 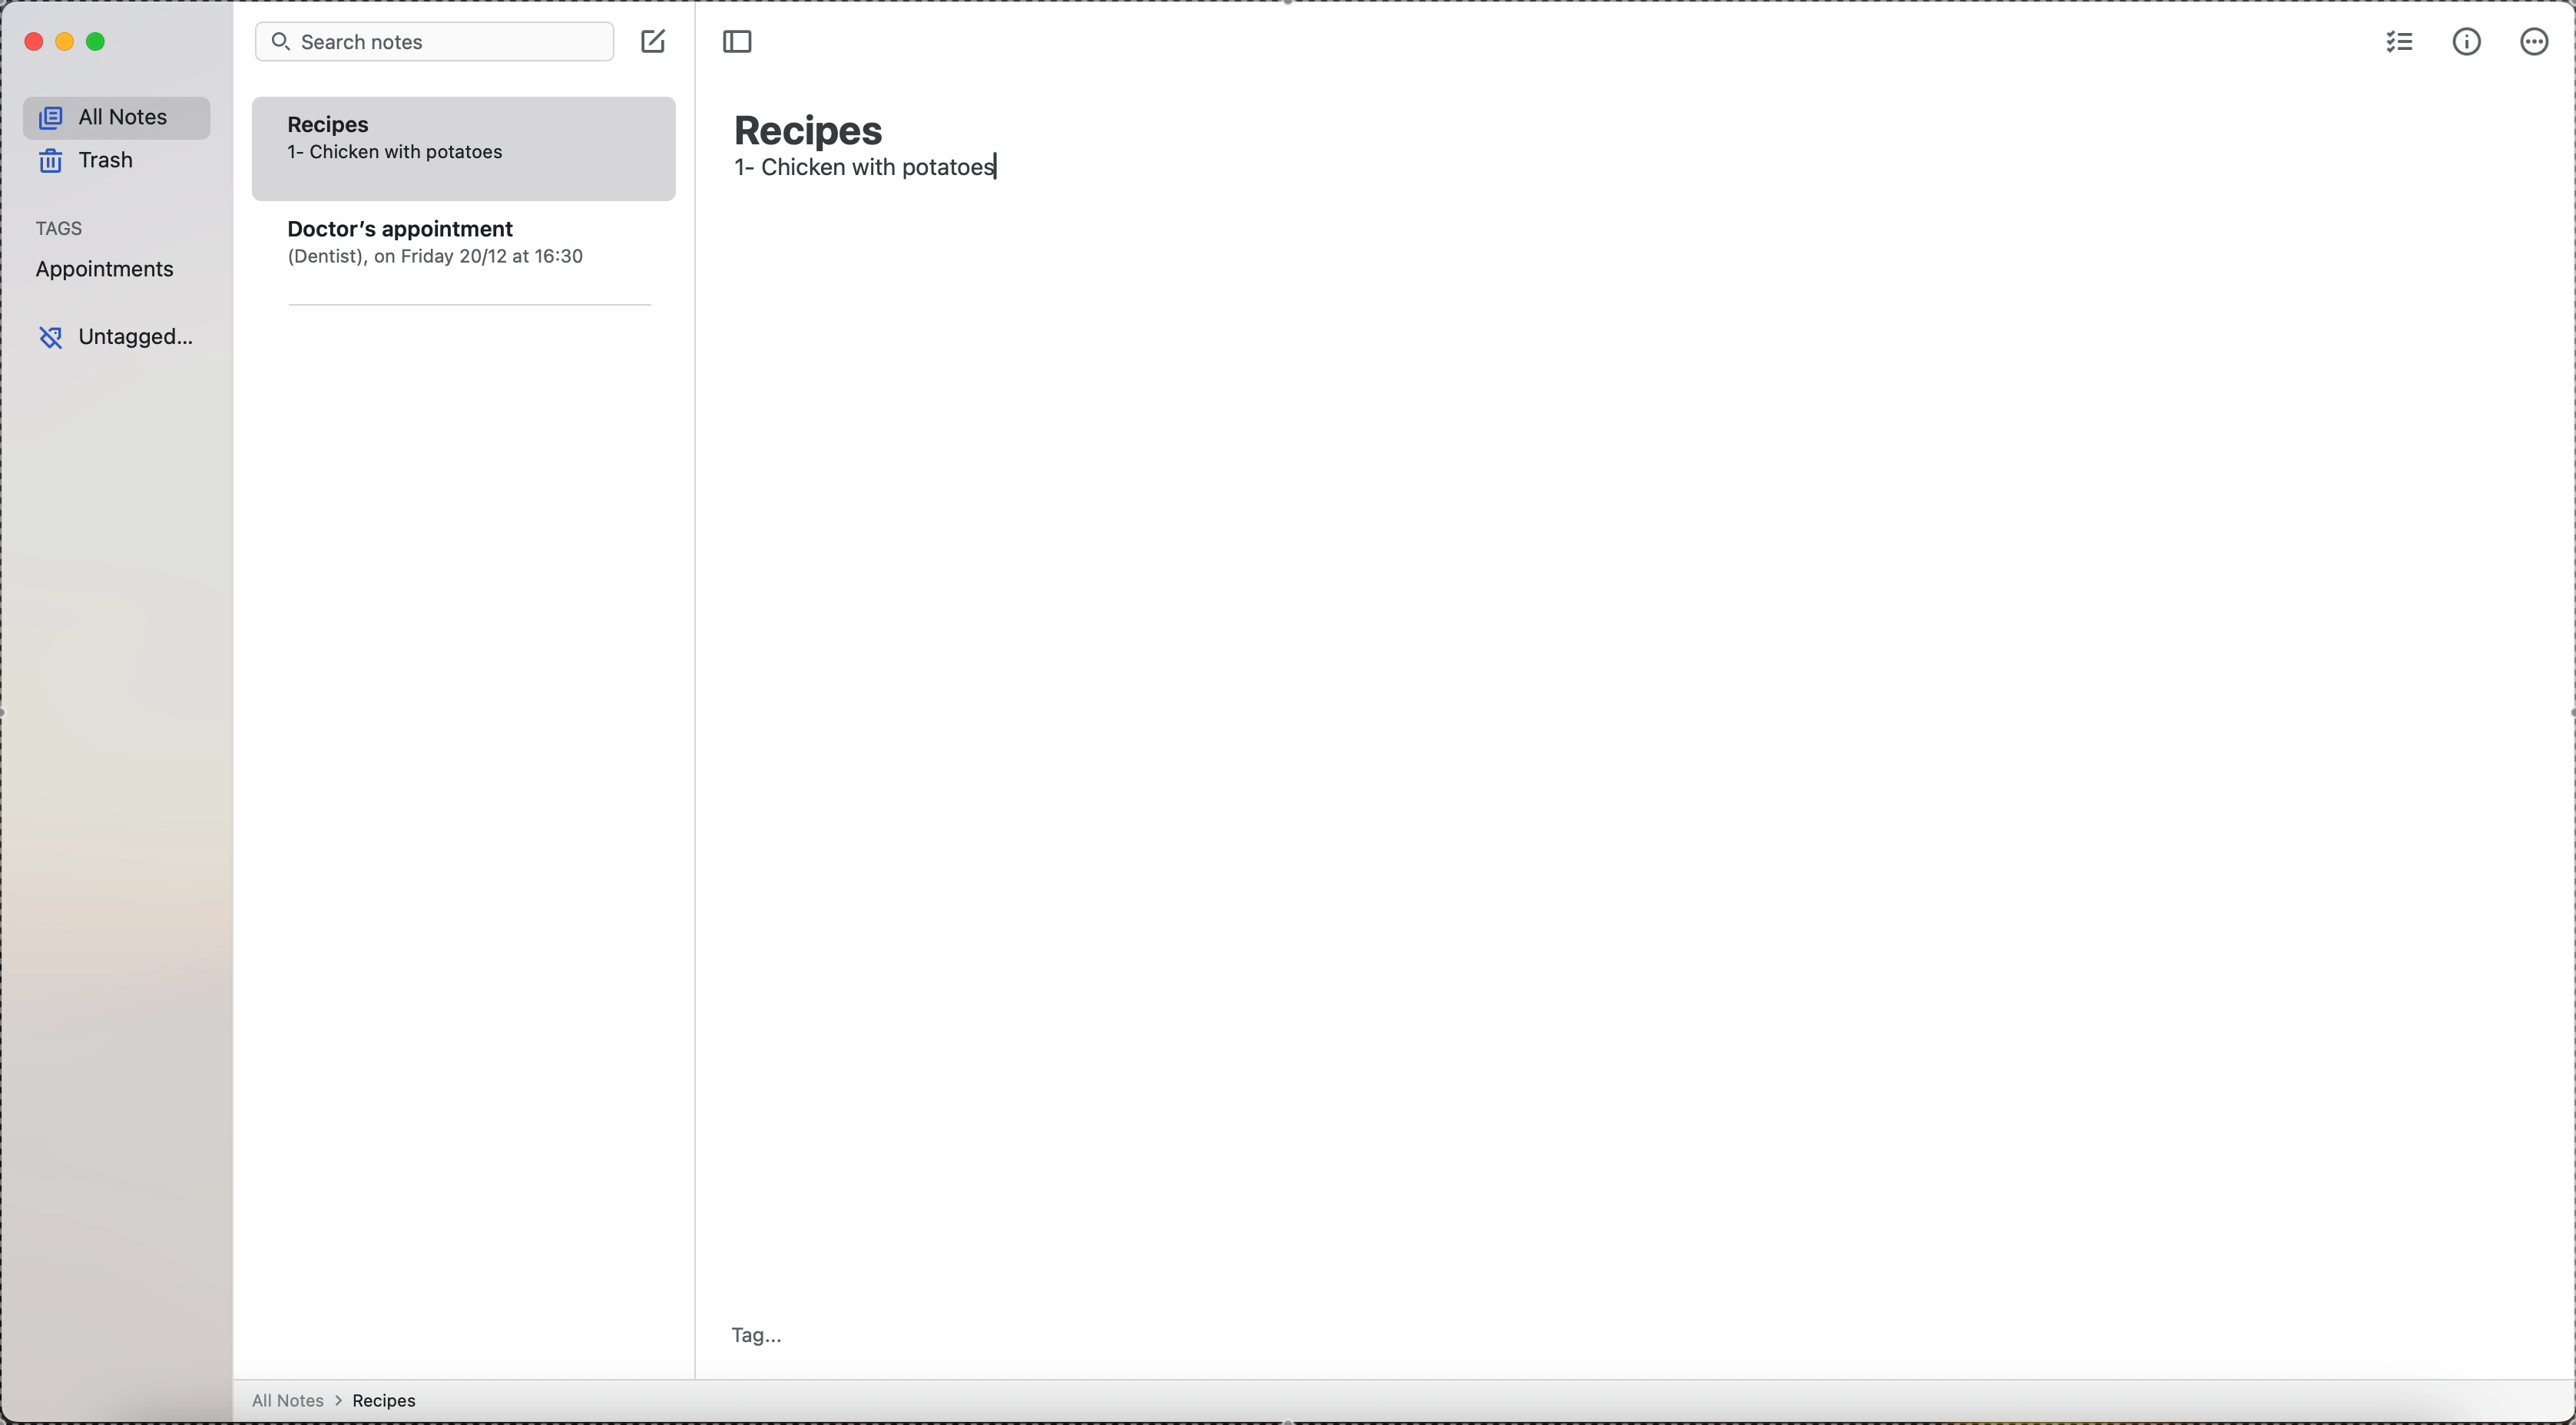 What do you see at coordinates (816, 128) in the screenshot?
I see `recipes` at bounding box center [816, 128].